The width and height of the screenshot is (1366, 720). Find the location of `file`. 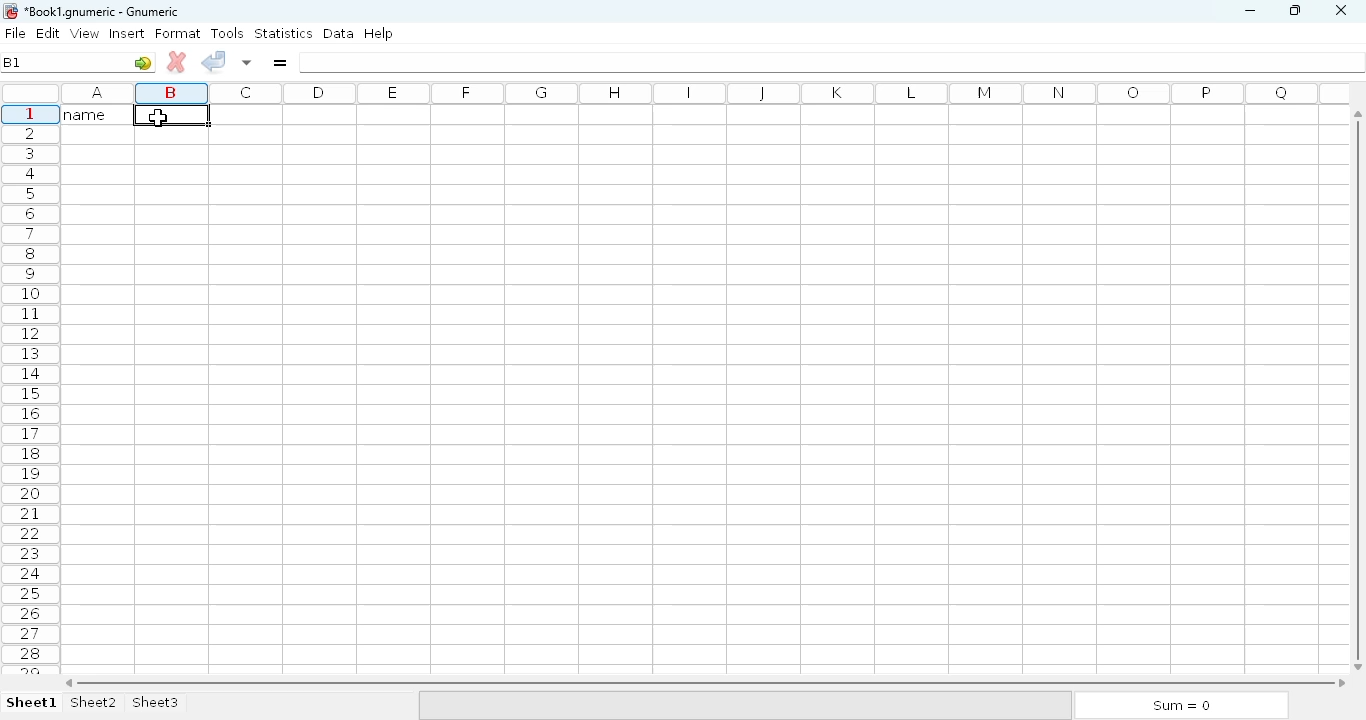

file is located at coordinates (15, 33).